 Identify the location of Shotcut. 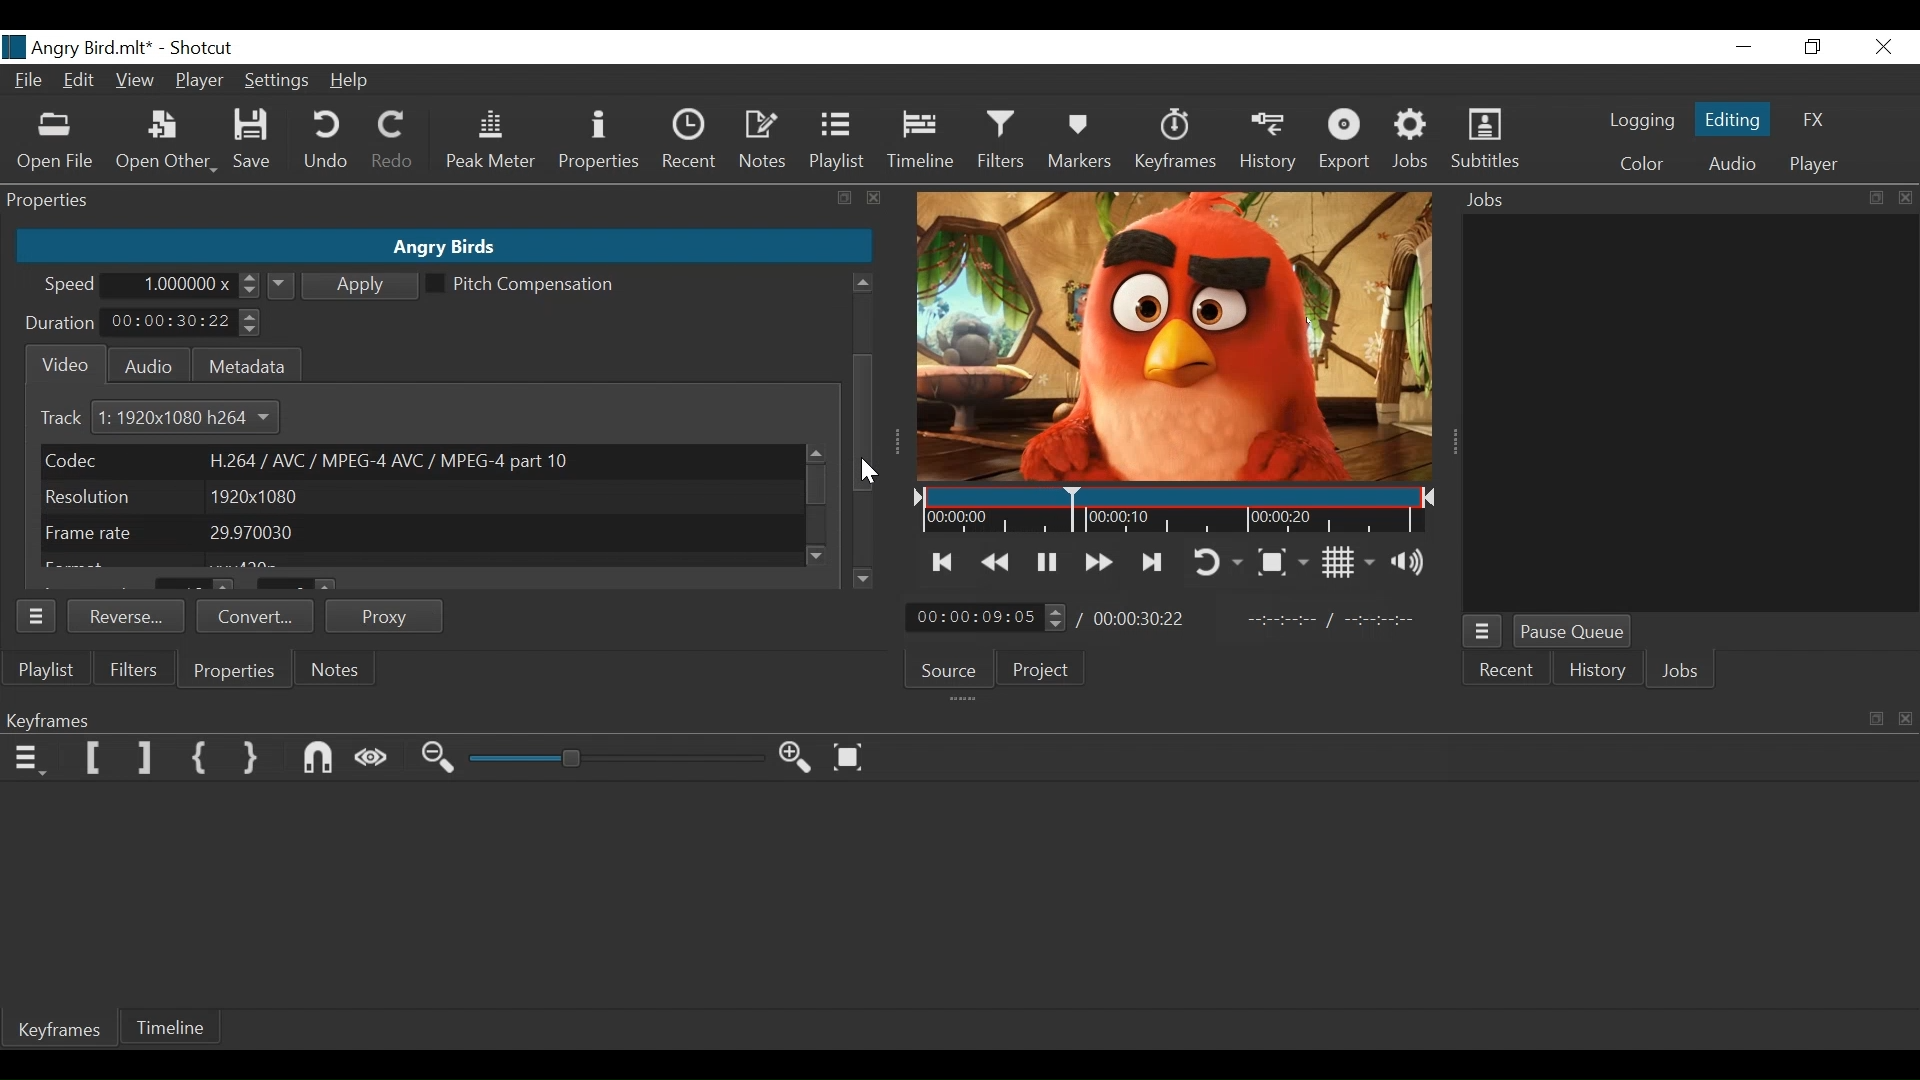
(206, 49).